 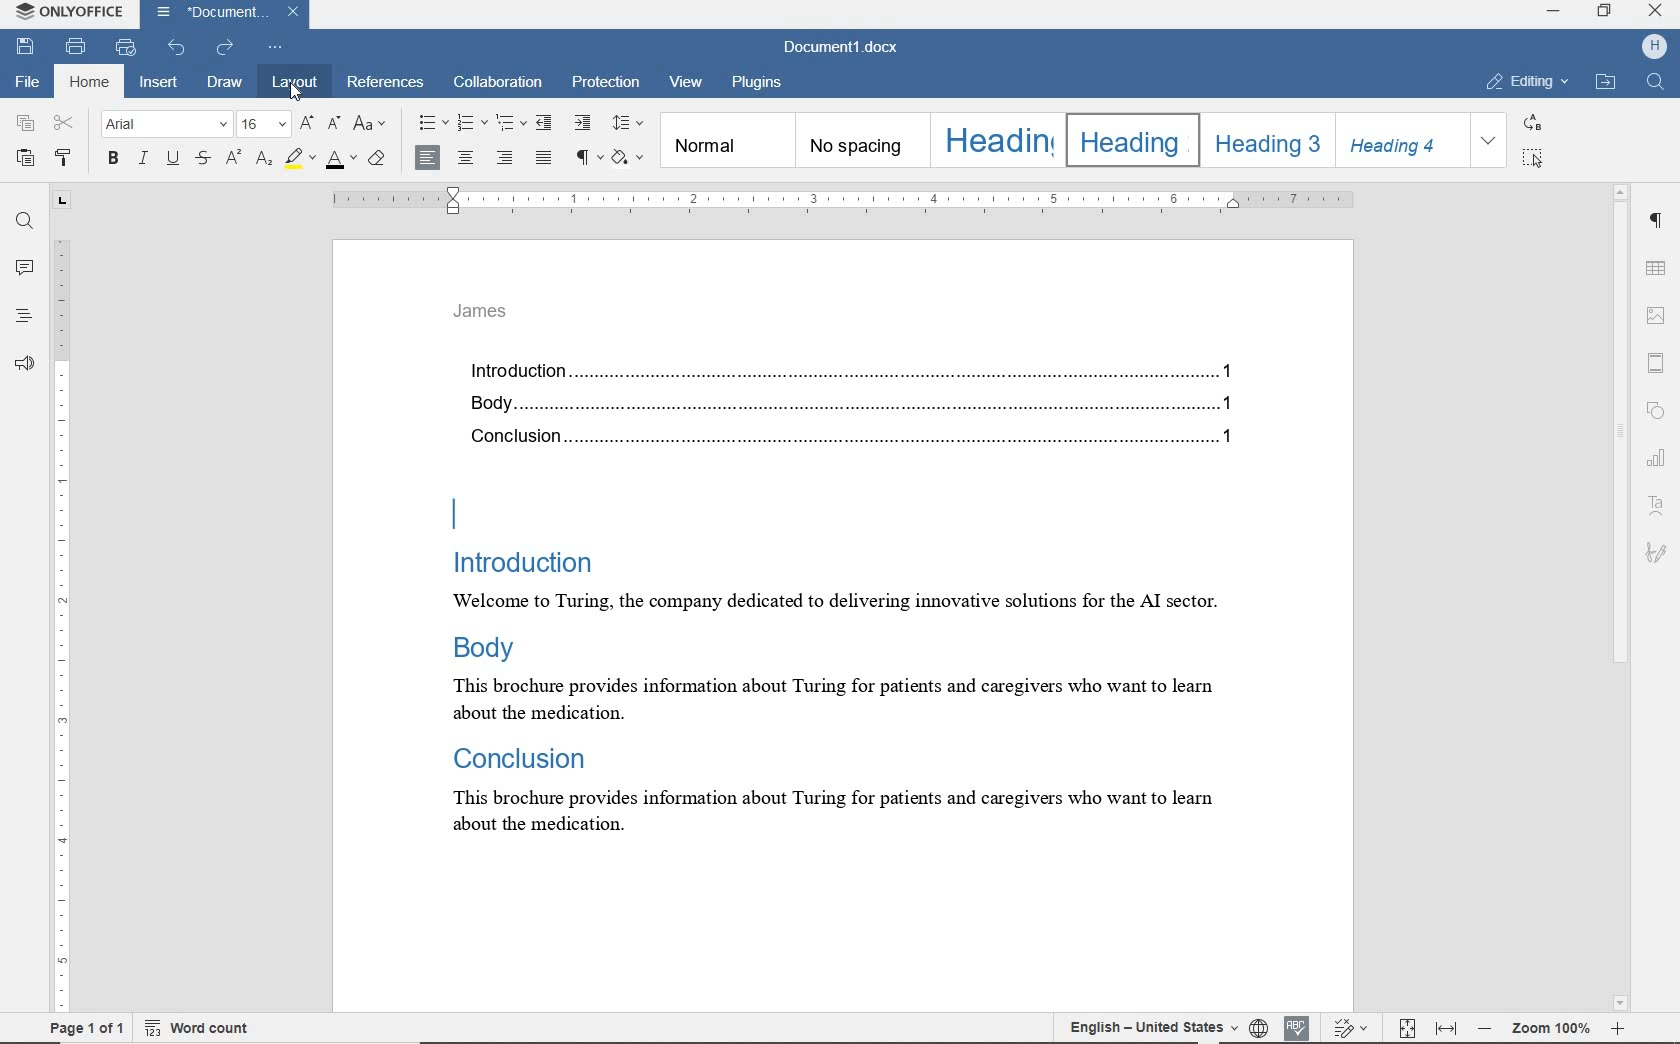 I want to click on spell check, so click(x=1298, y=1026).